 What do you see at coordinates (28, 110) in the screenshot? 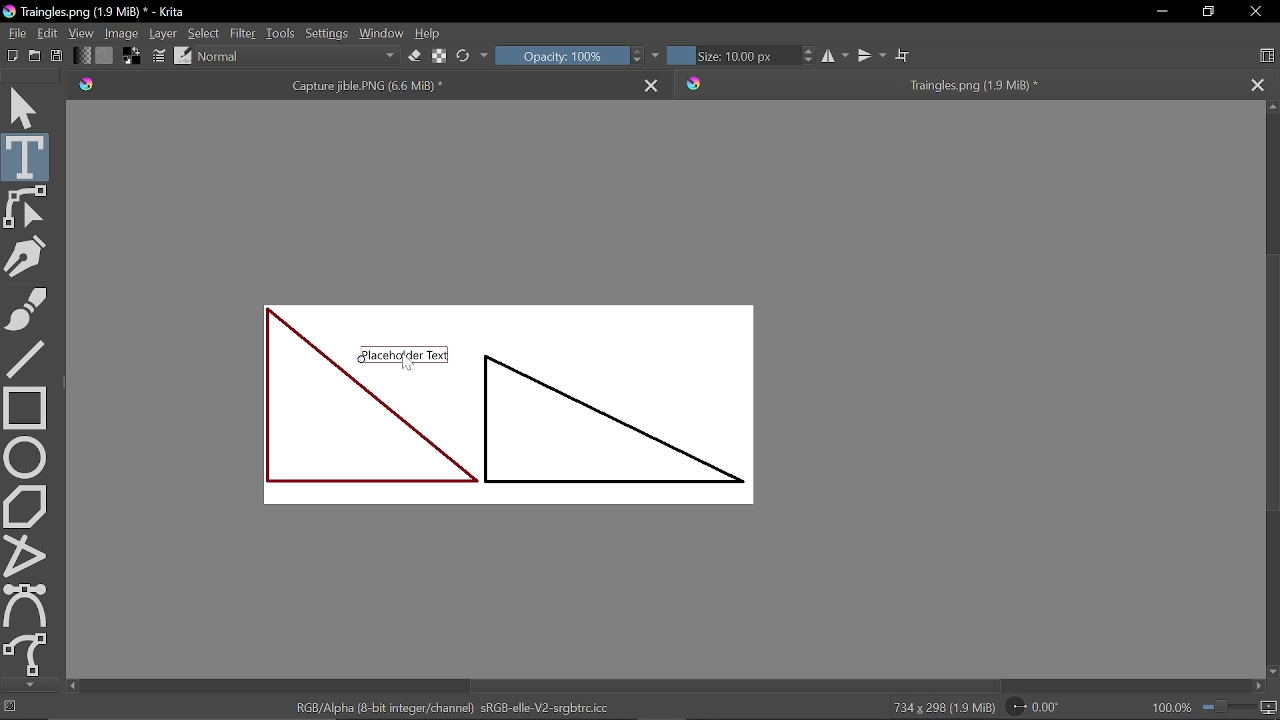
I see `Move tool` at bounding box center [28, 110].